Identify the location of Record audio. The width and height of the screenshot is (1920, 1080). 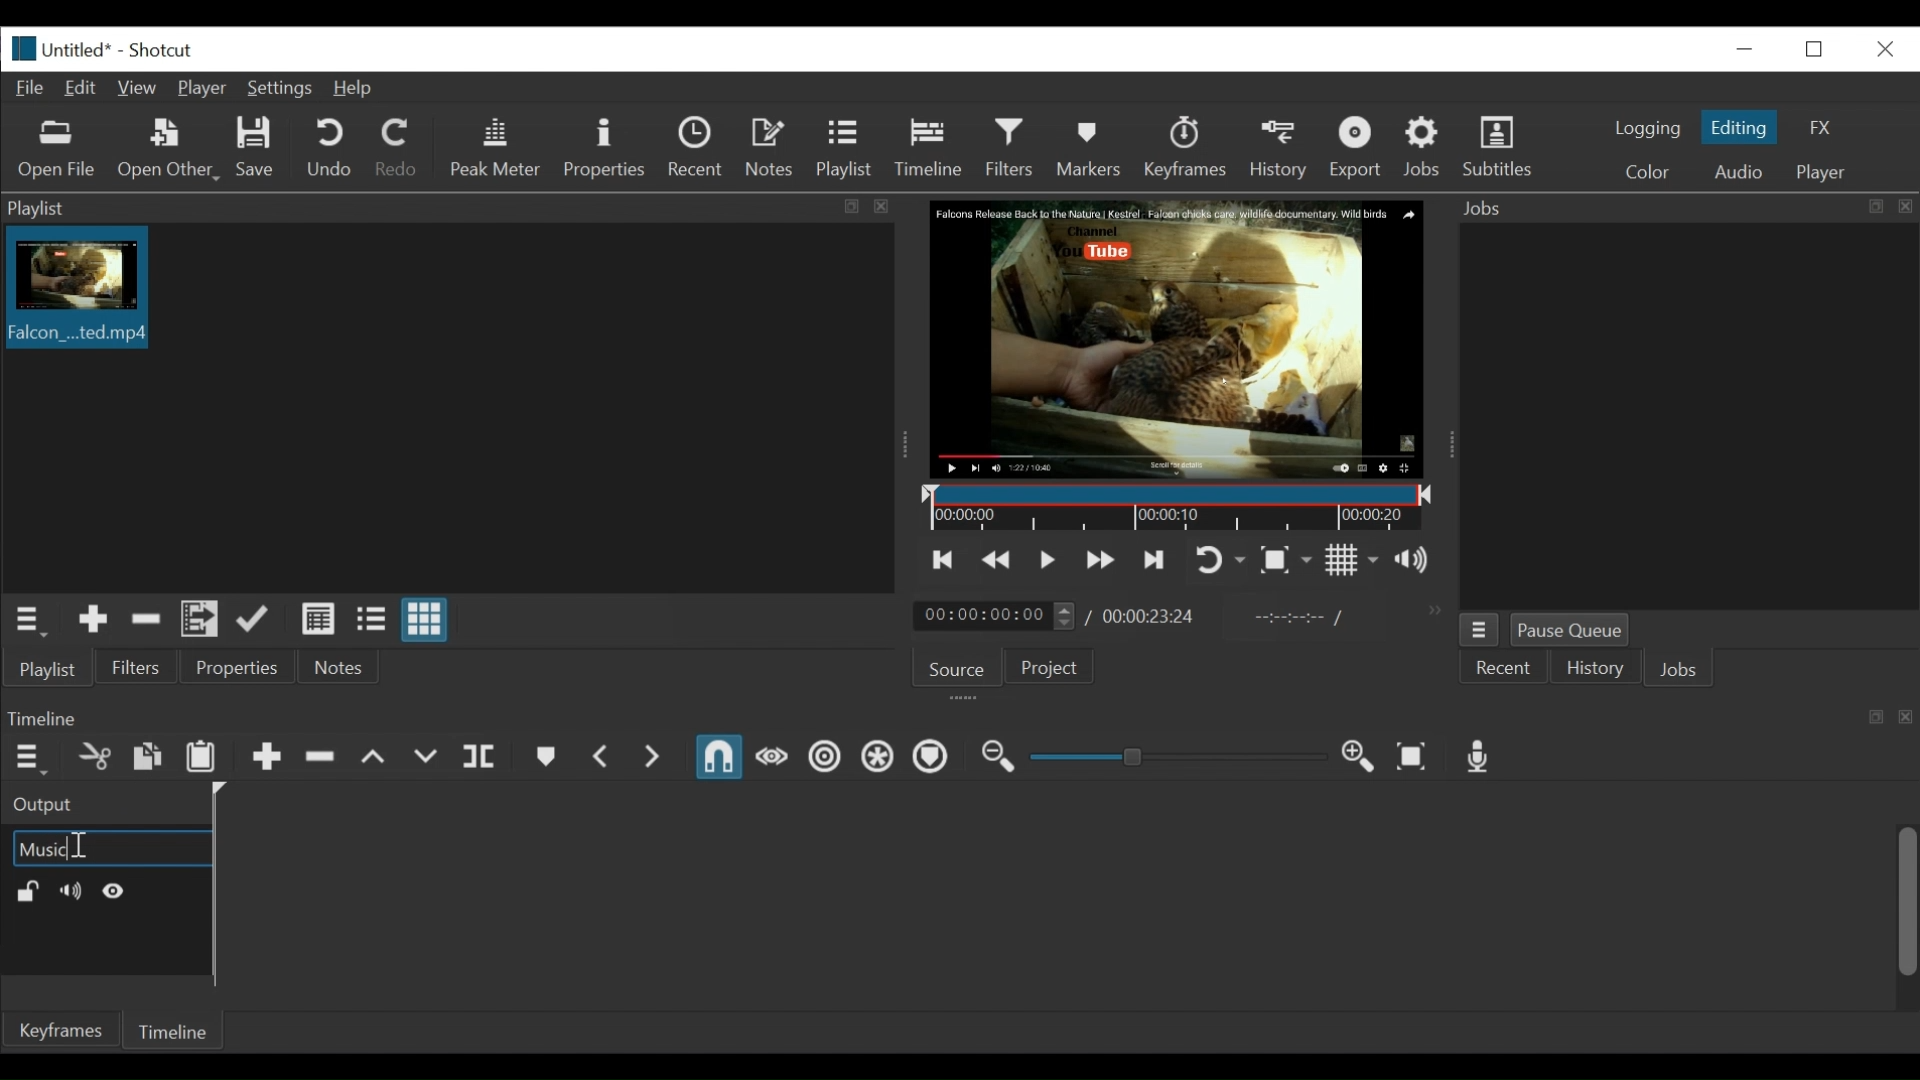
(1480, 757).